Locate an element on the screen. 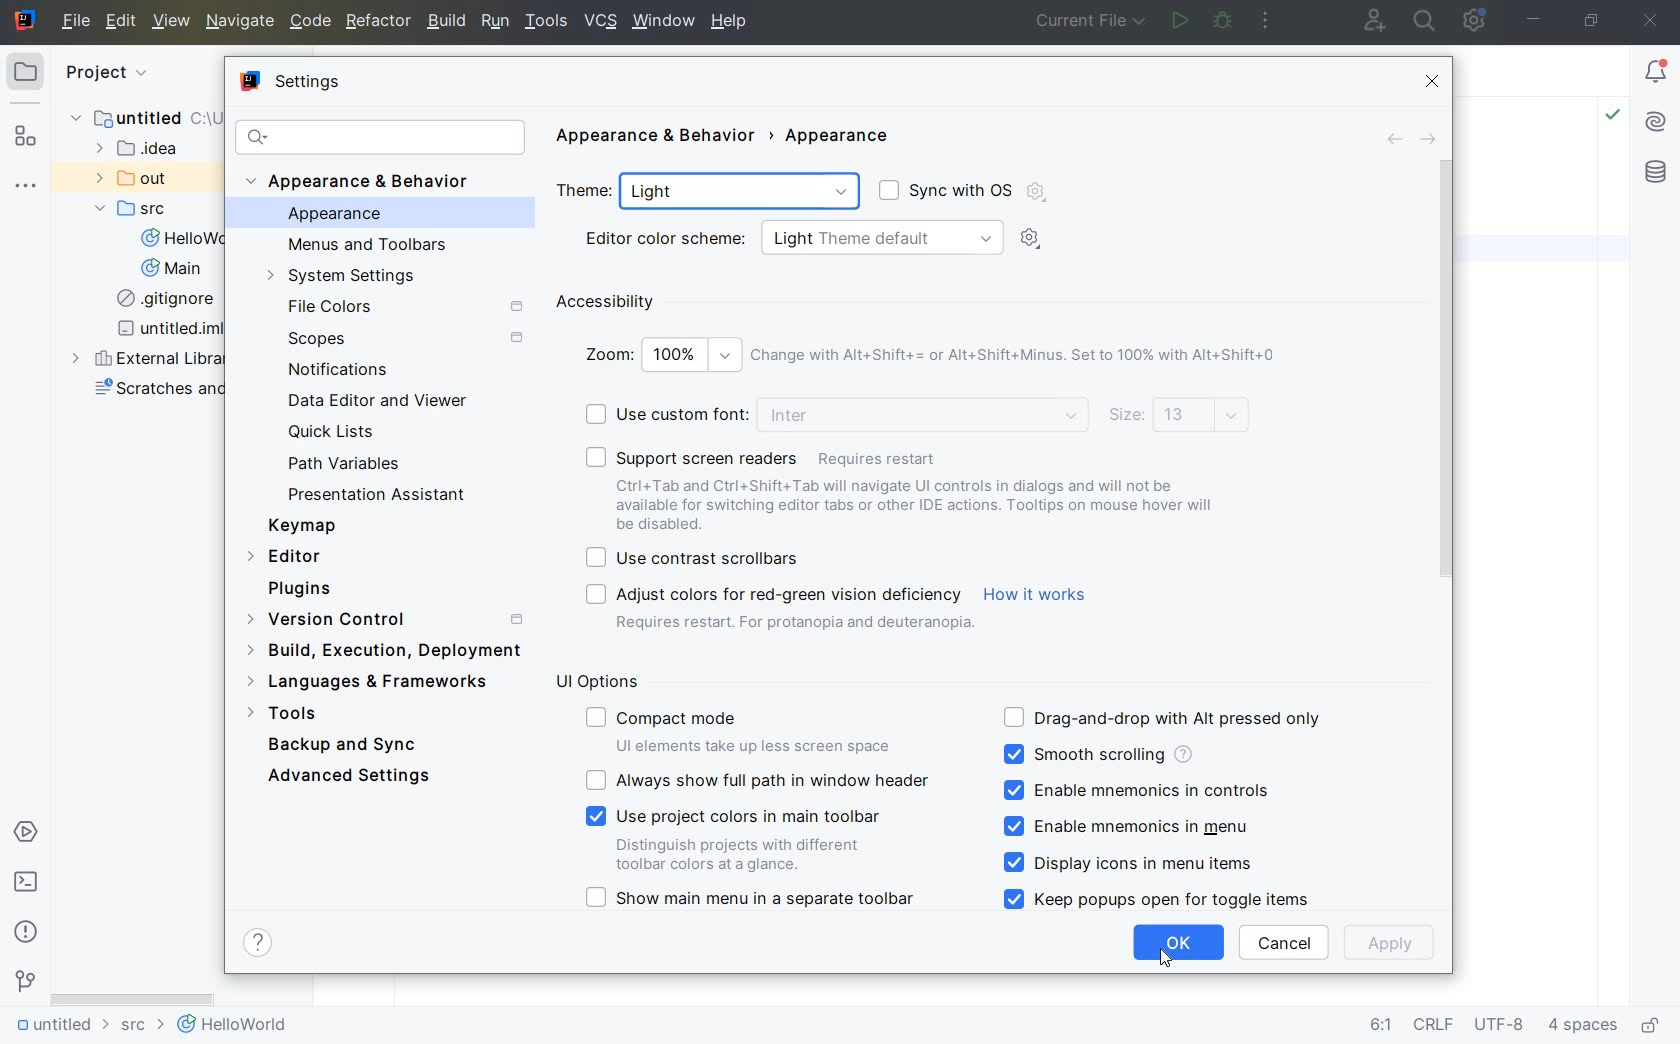 Image resolution: width=1680 pixels, height=1044 pixels. PATH VARIABLES is located at coordinates (345, 464).